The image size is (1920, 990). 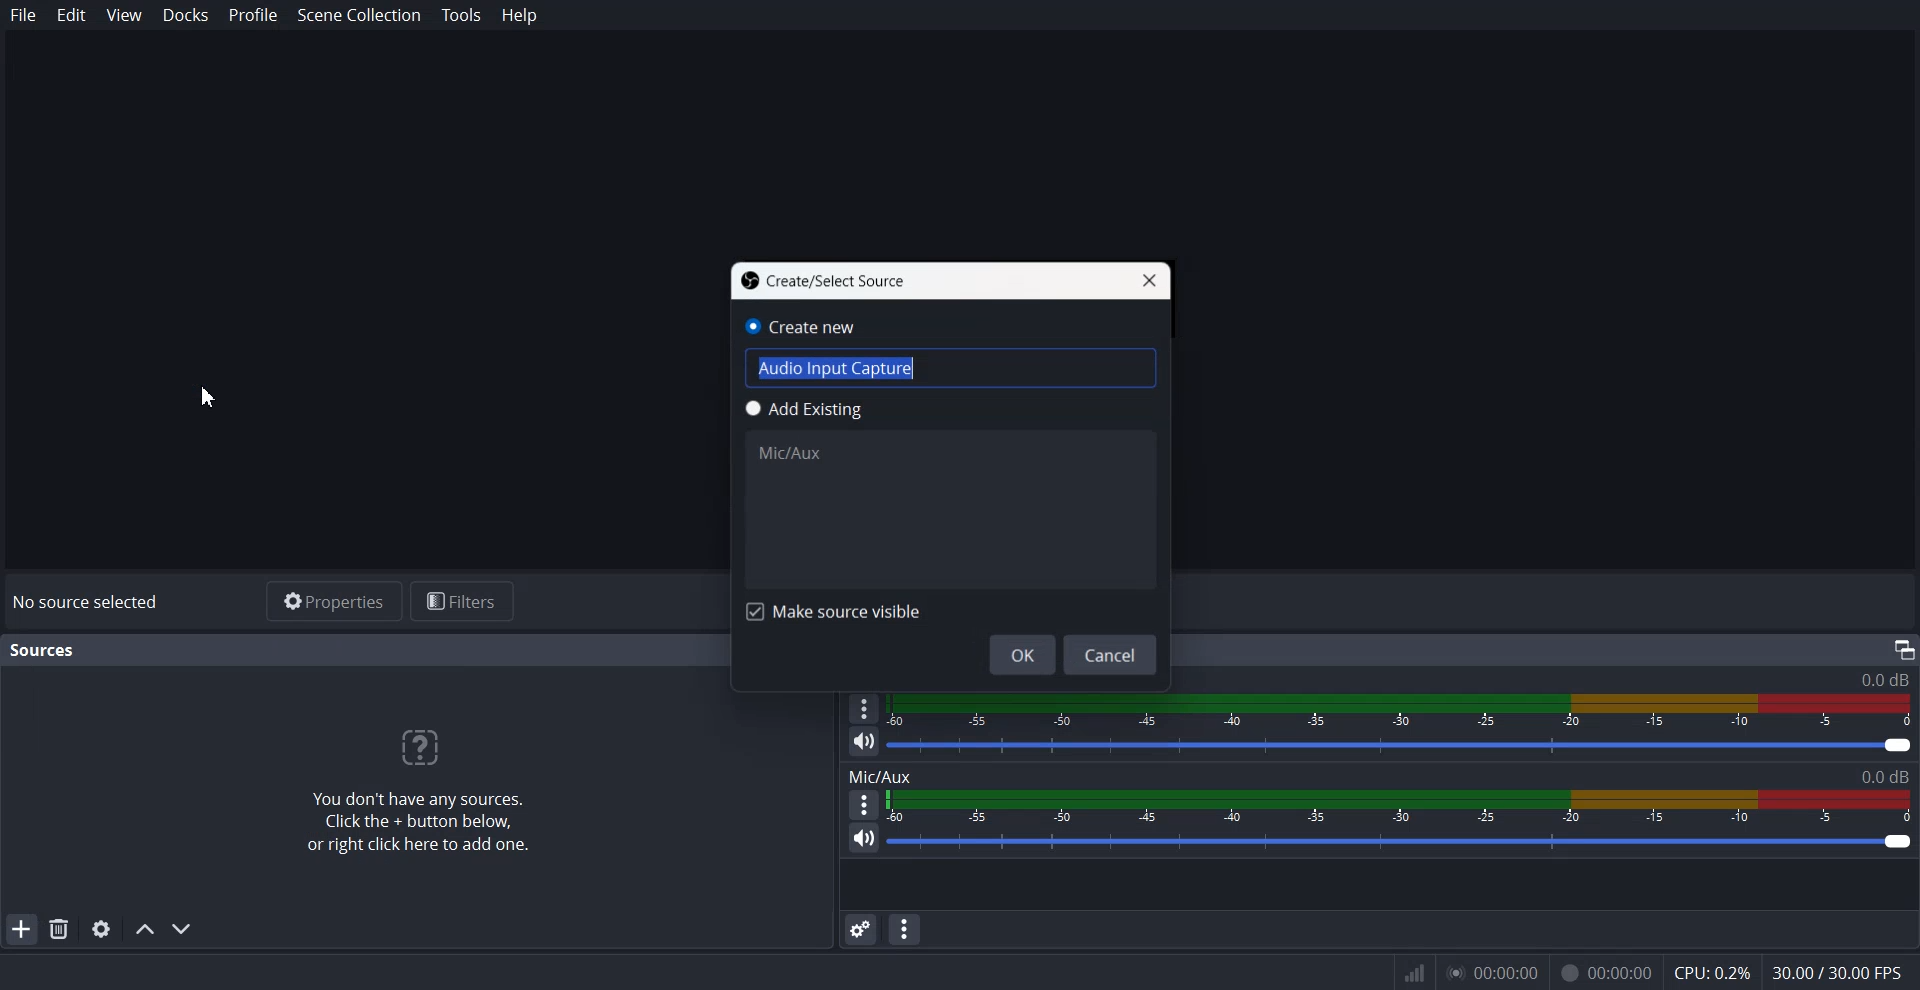 I want to click on 0.0 db, so click(x=1884, y=680).